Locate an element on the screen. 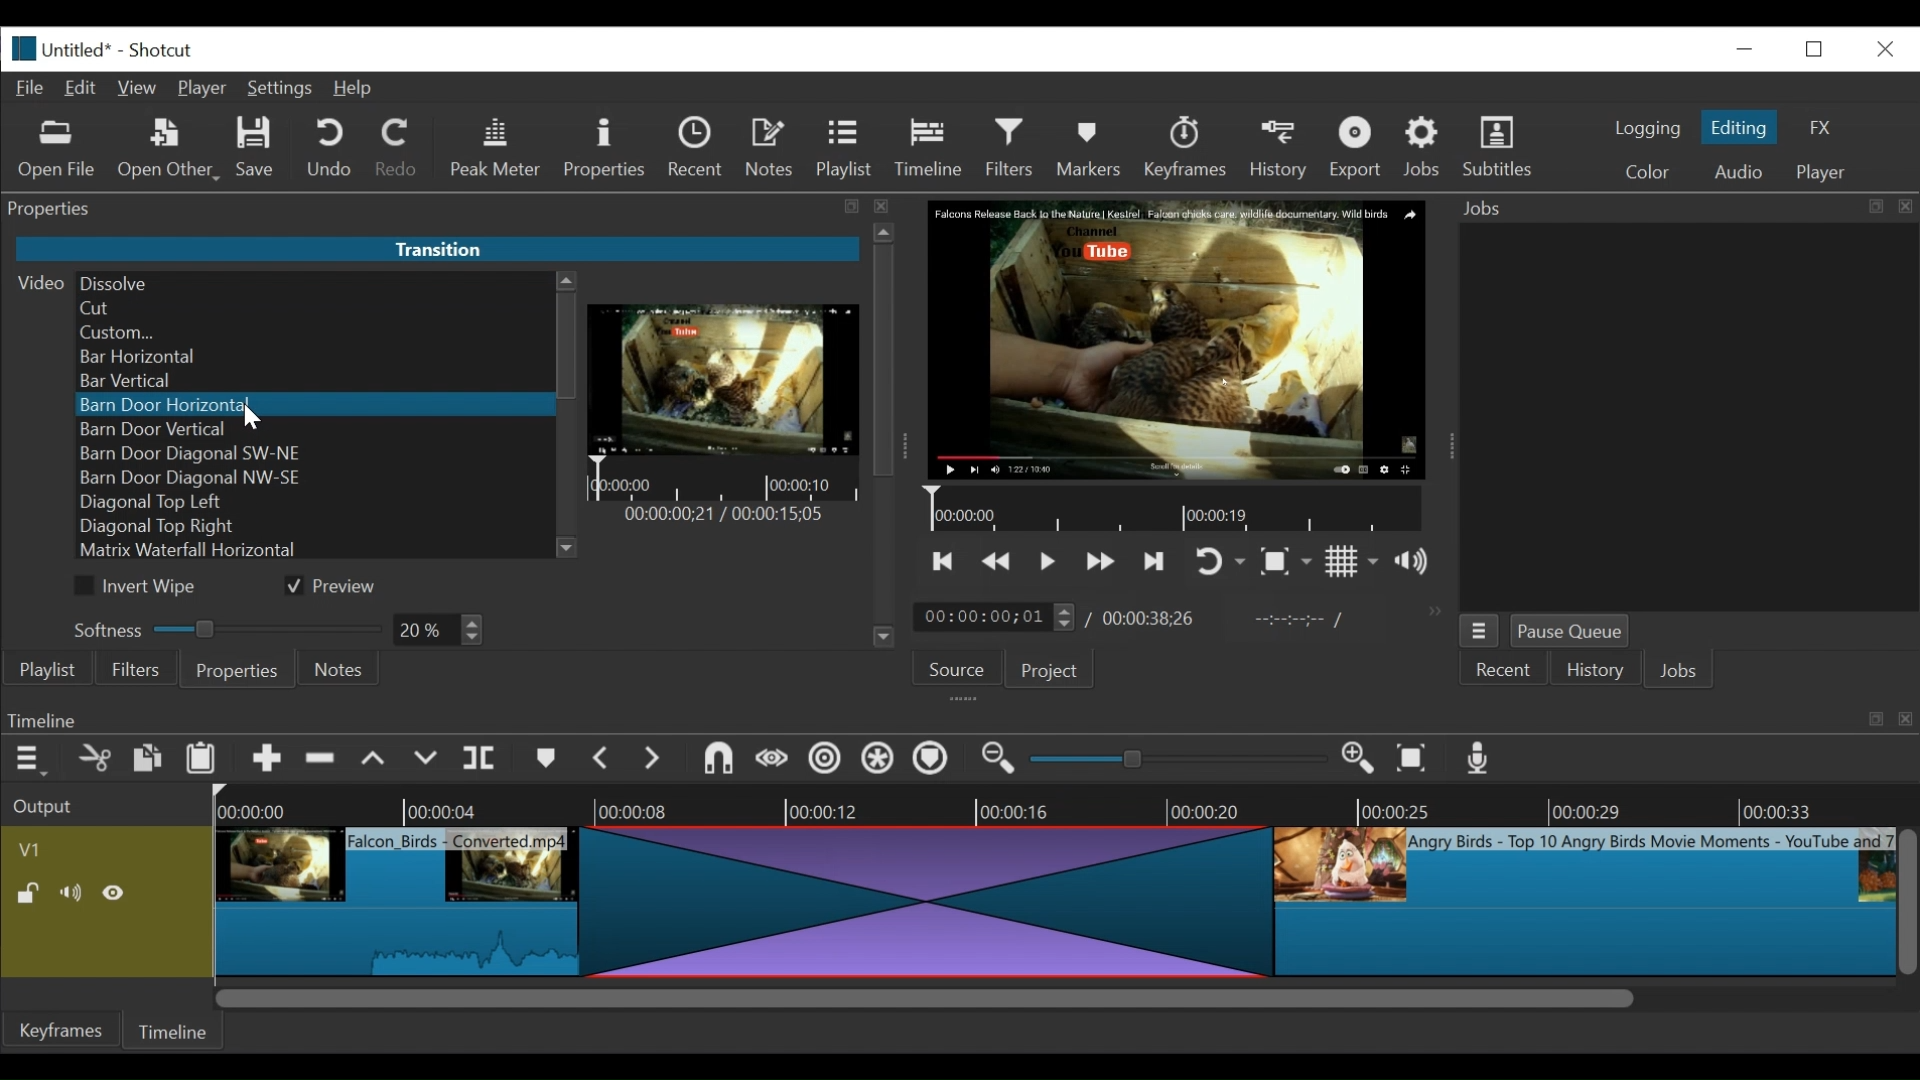  Timeline is located at coordinates (1179, 510).